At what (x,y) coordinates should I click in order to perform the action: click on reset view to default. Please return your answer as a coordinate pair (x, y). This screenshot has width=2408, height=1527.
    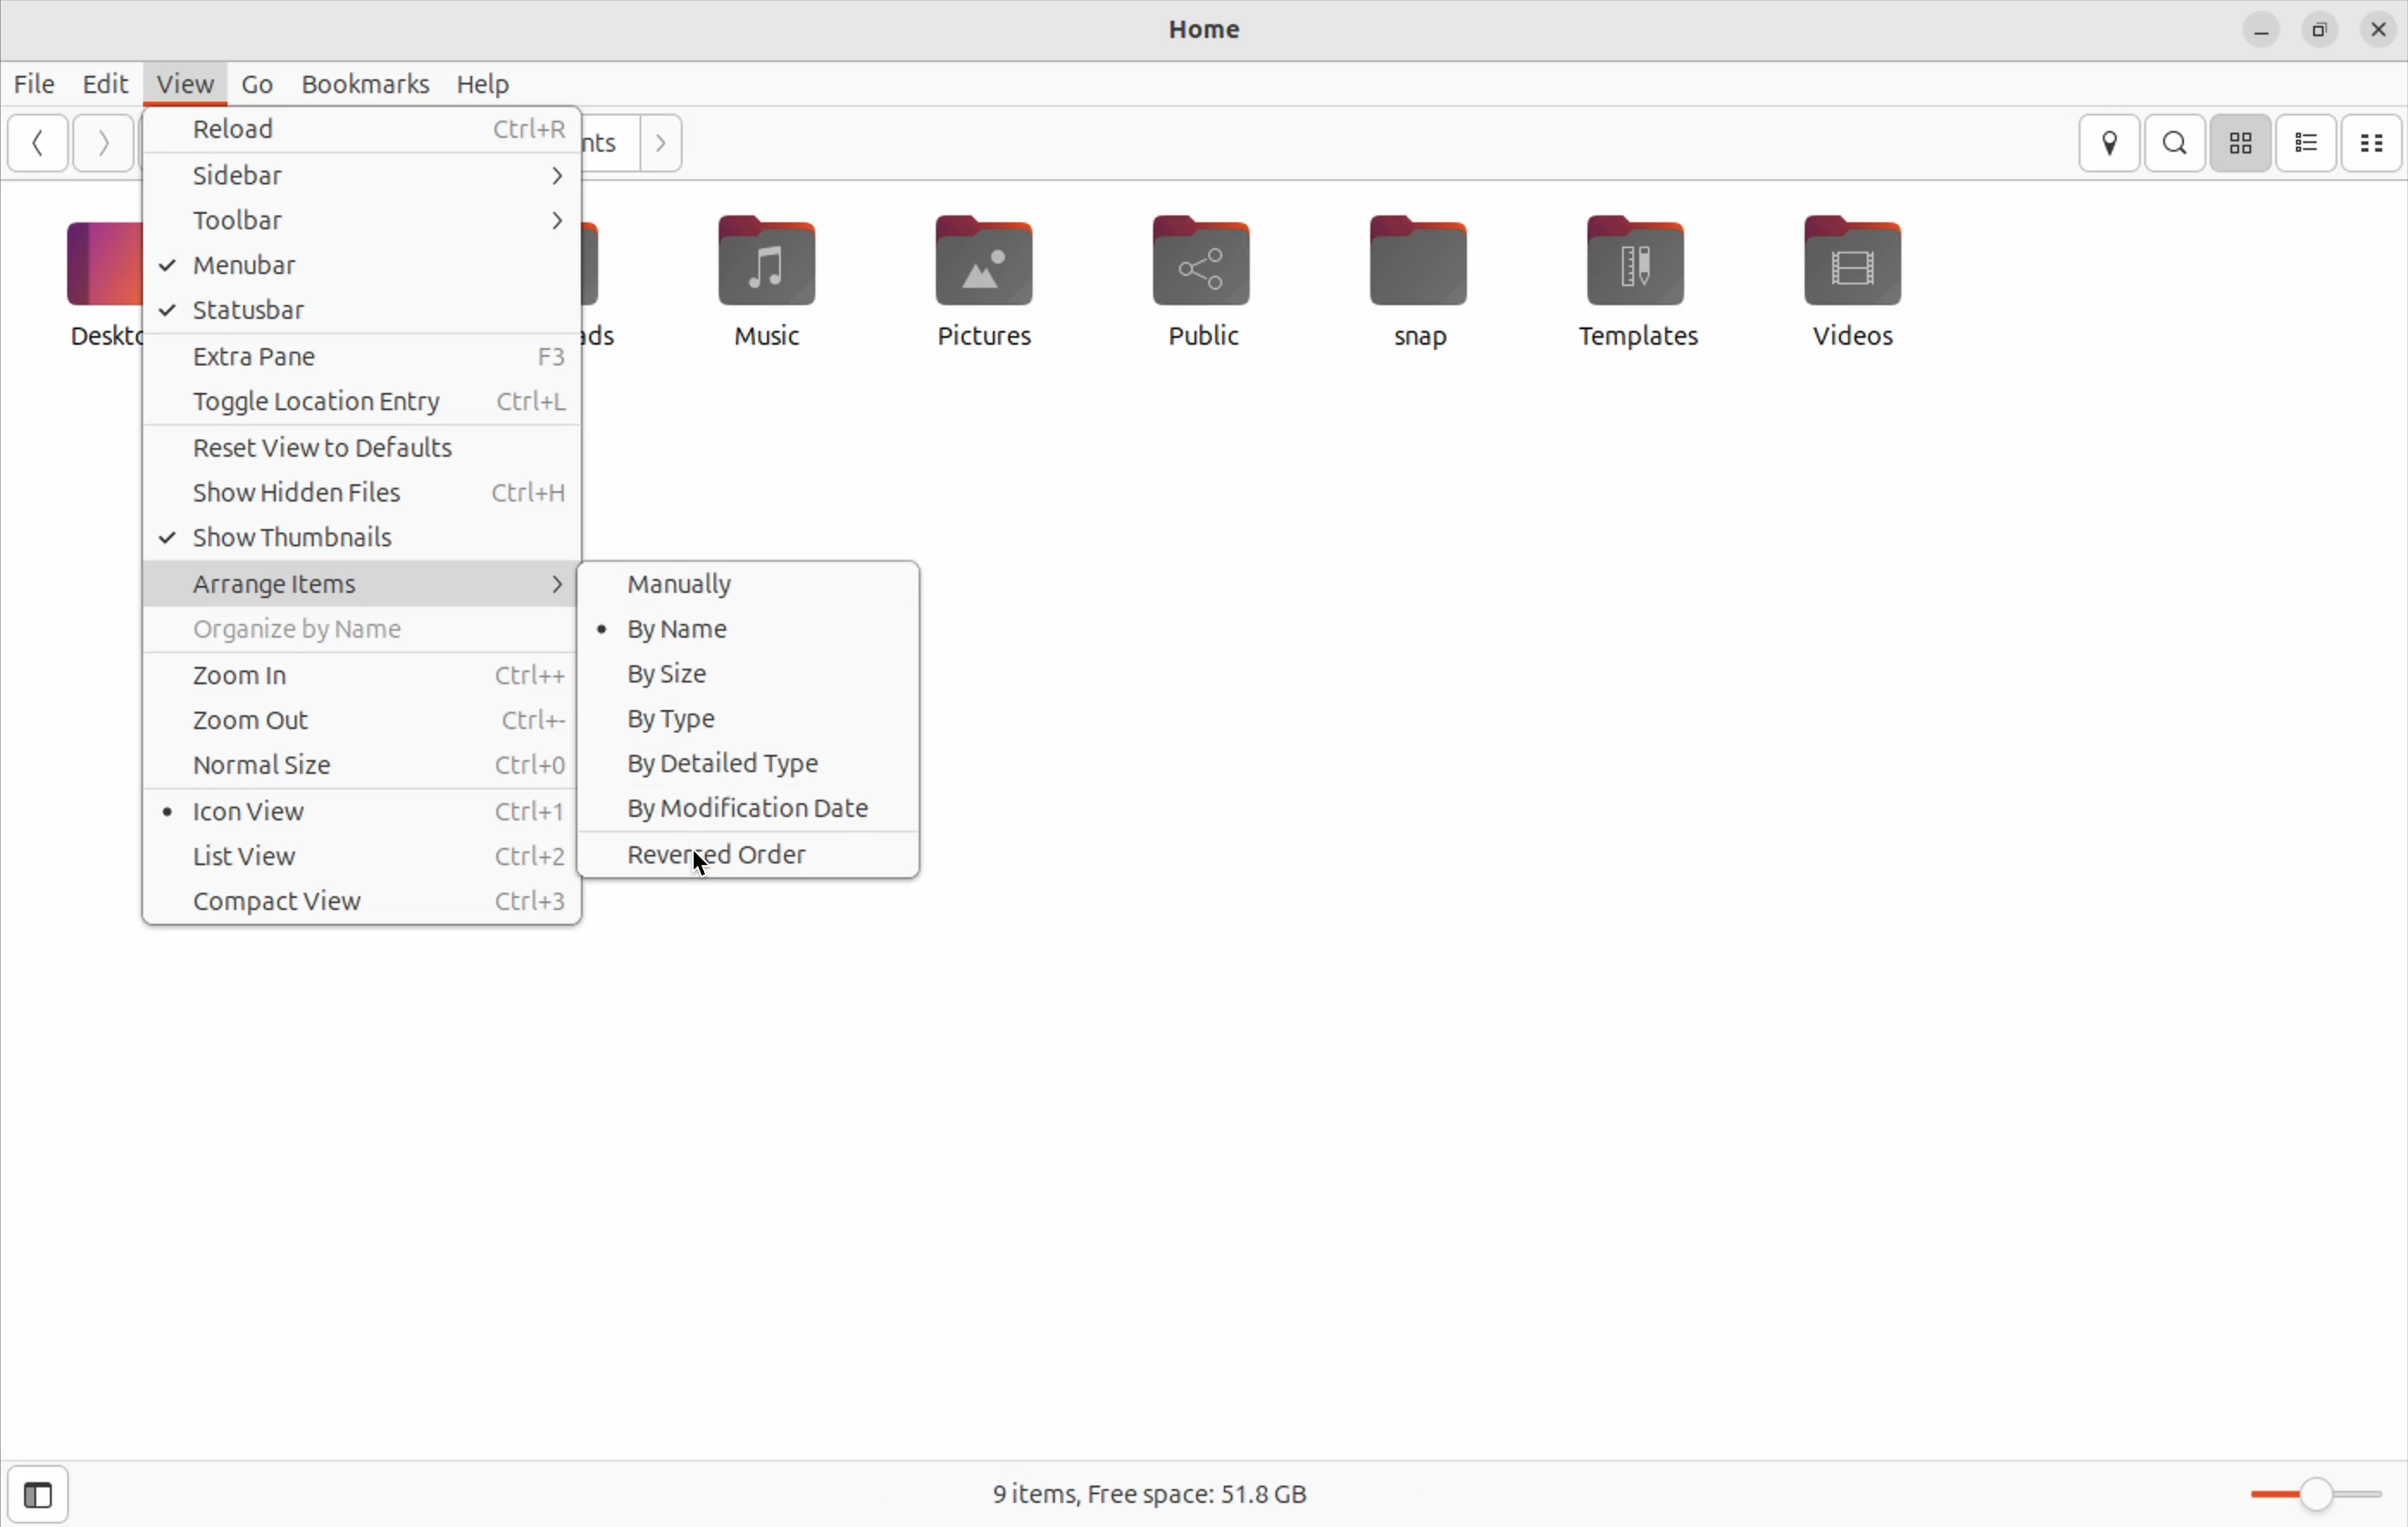
    Looking at the image, I should click on (368, 450).